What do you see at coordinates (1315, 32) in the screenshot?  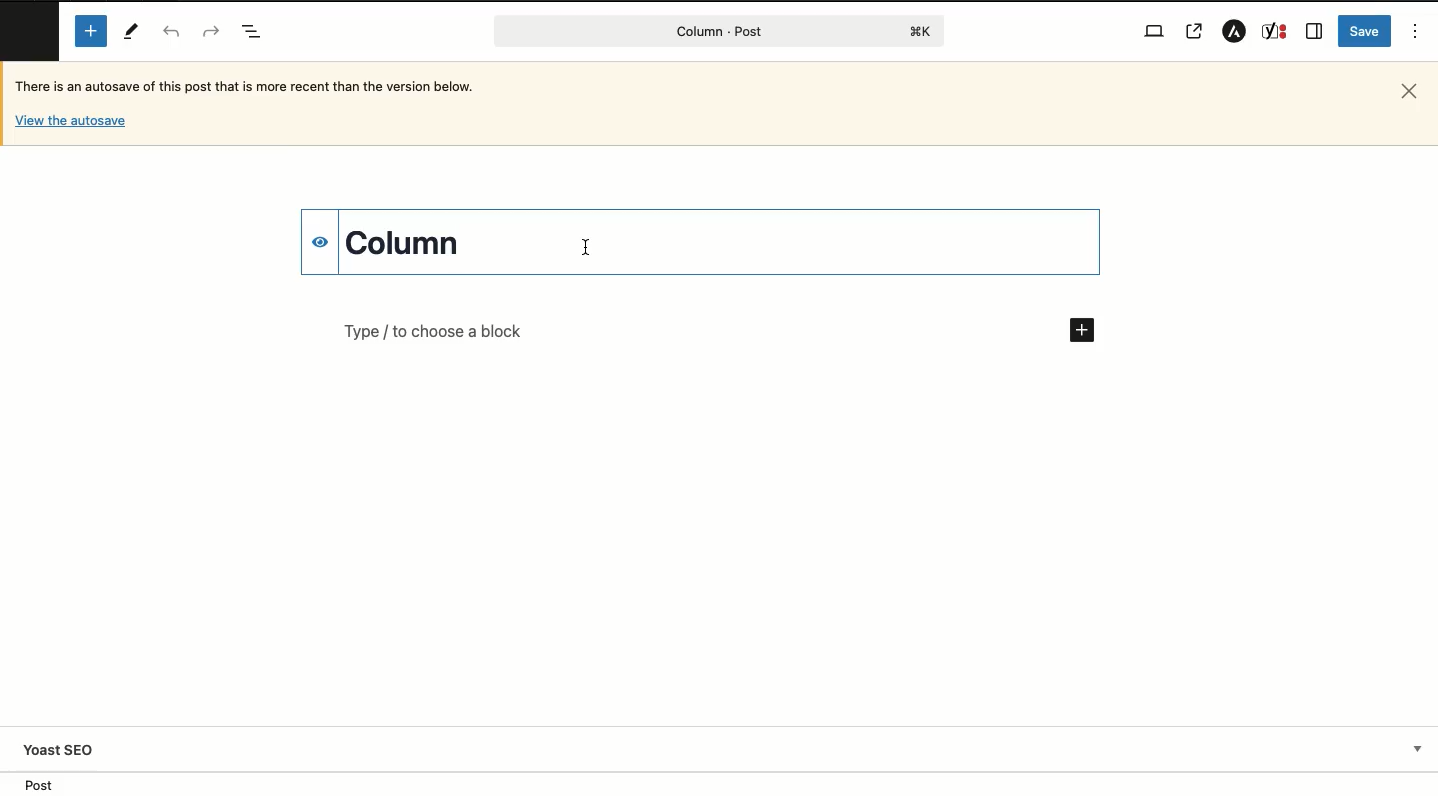 I see `Sidebar` at bounding box center [1315, 32].